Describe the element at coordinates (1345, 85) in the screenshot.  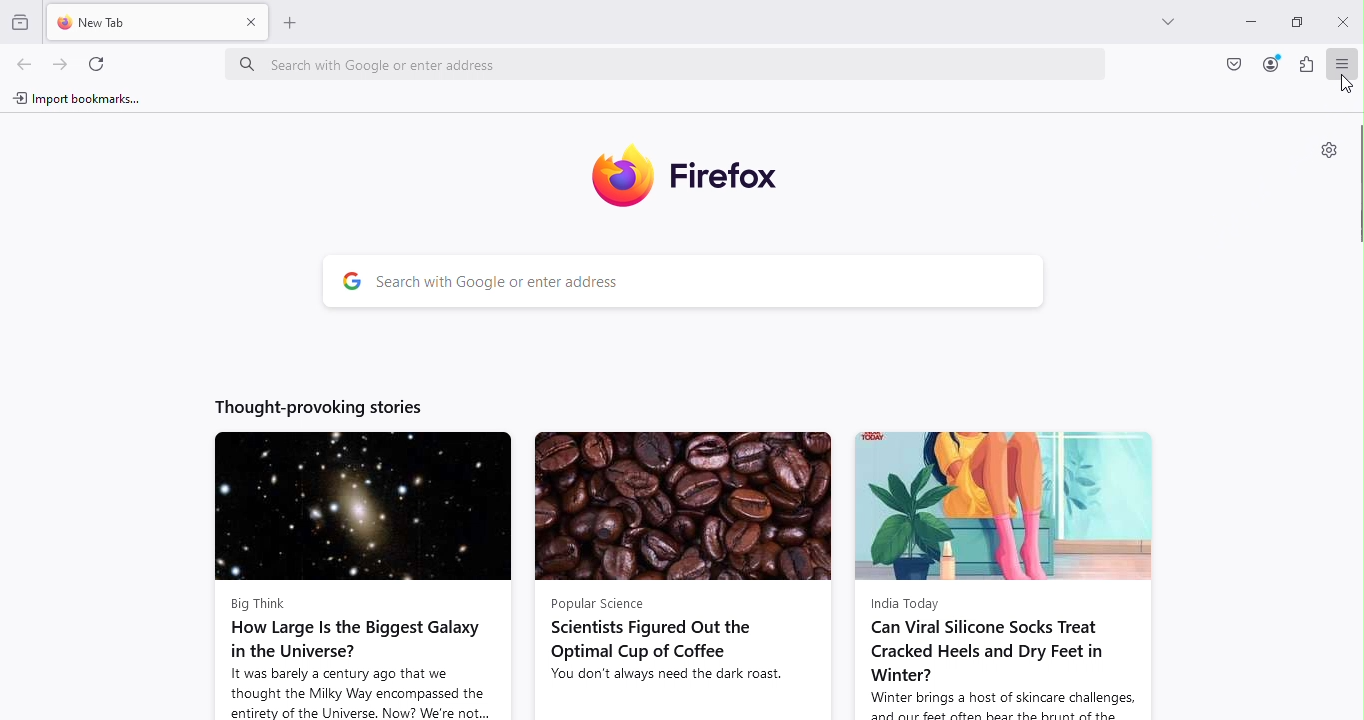
I see `cursor` at that location.